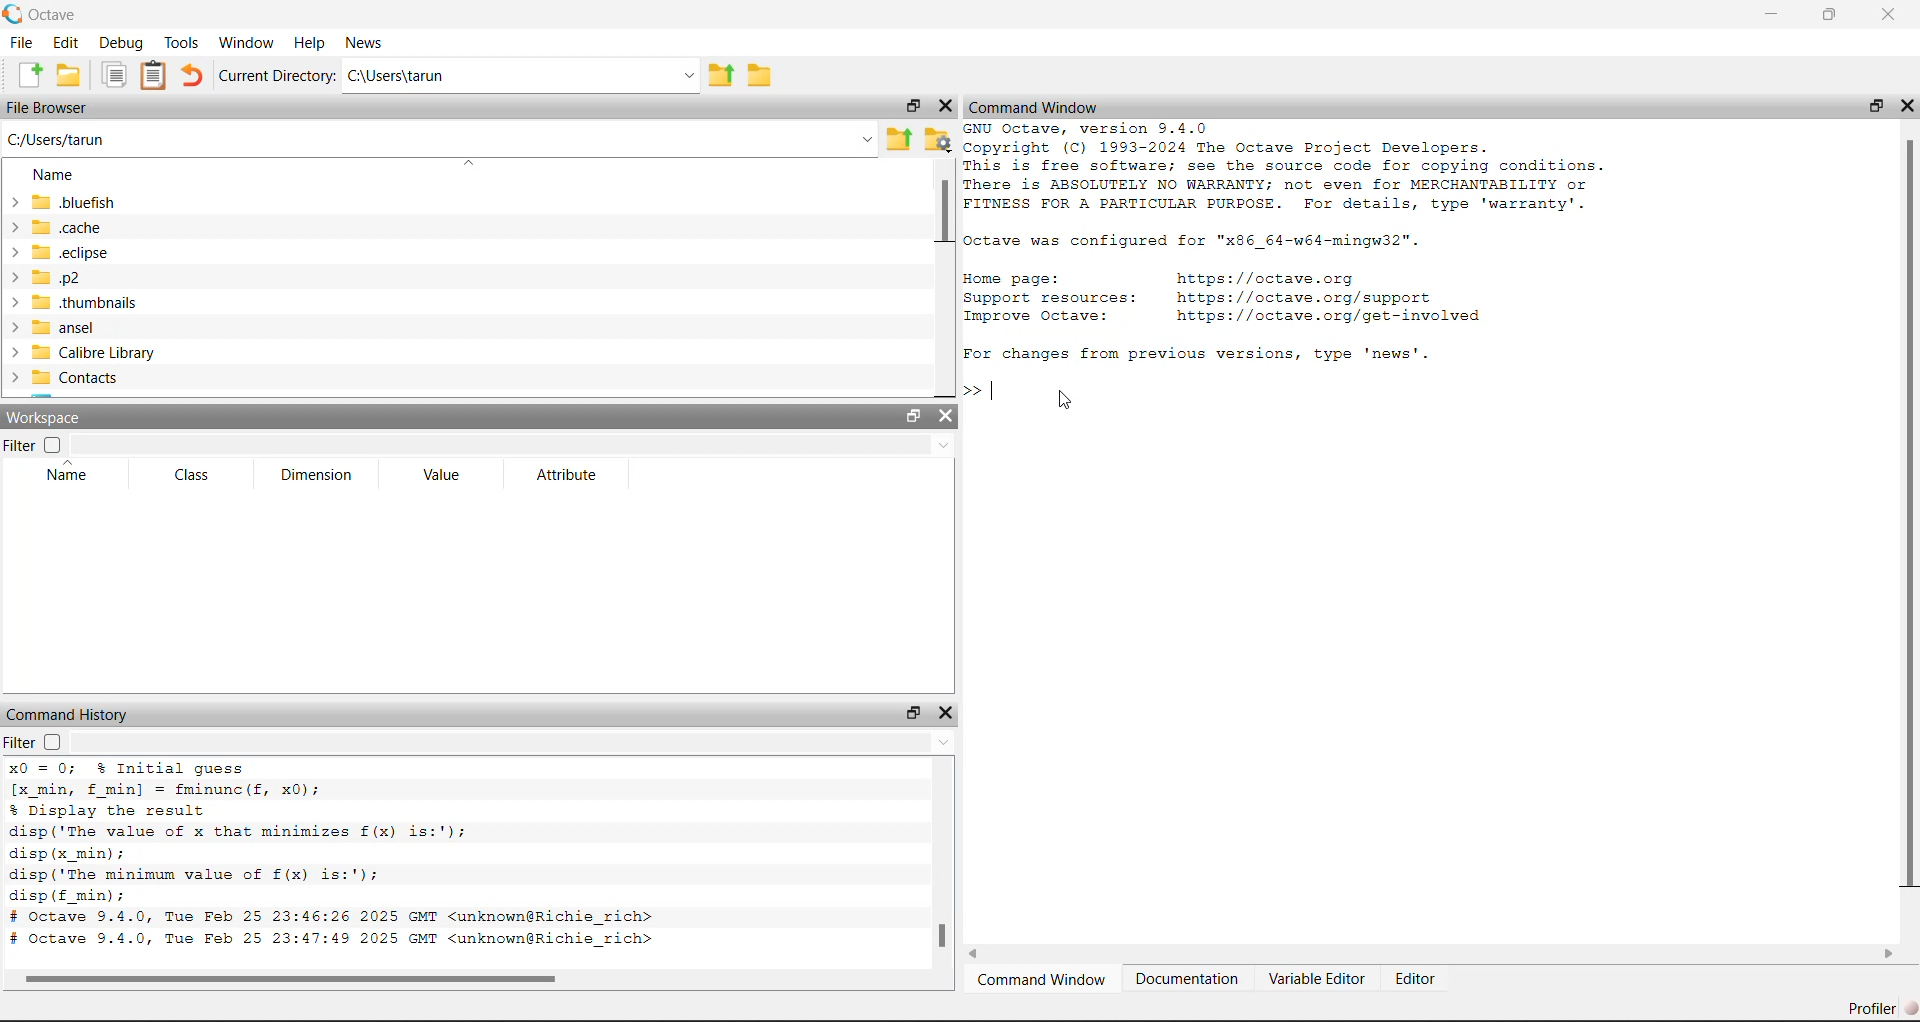 This screenshot has width=1920, height=1022. I want to click on  Browse your files, so click(937, 136).